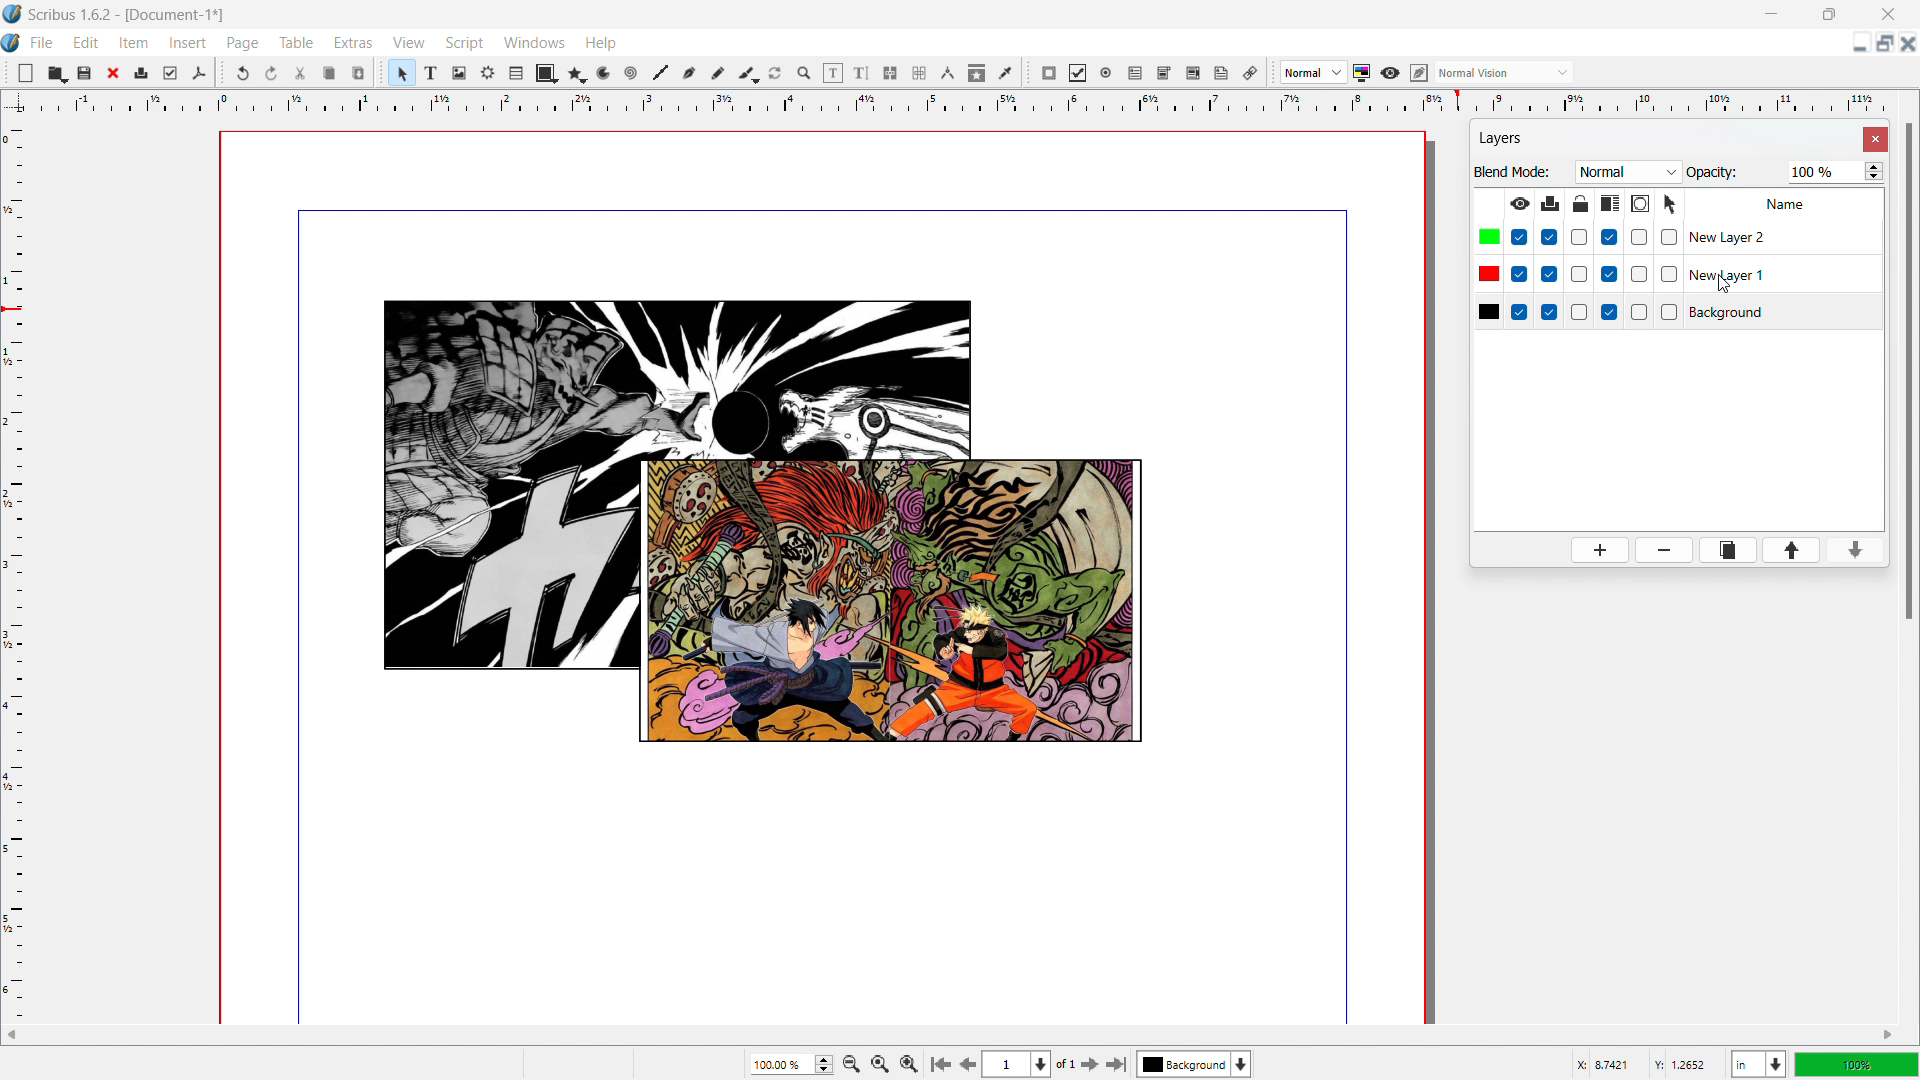  What do you see at coordinates (1889, 14) in the screenshot?
I see `close window` at bounding box center [1889, 14].